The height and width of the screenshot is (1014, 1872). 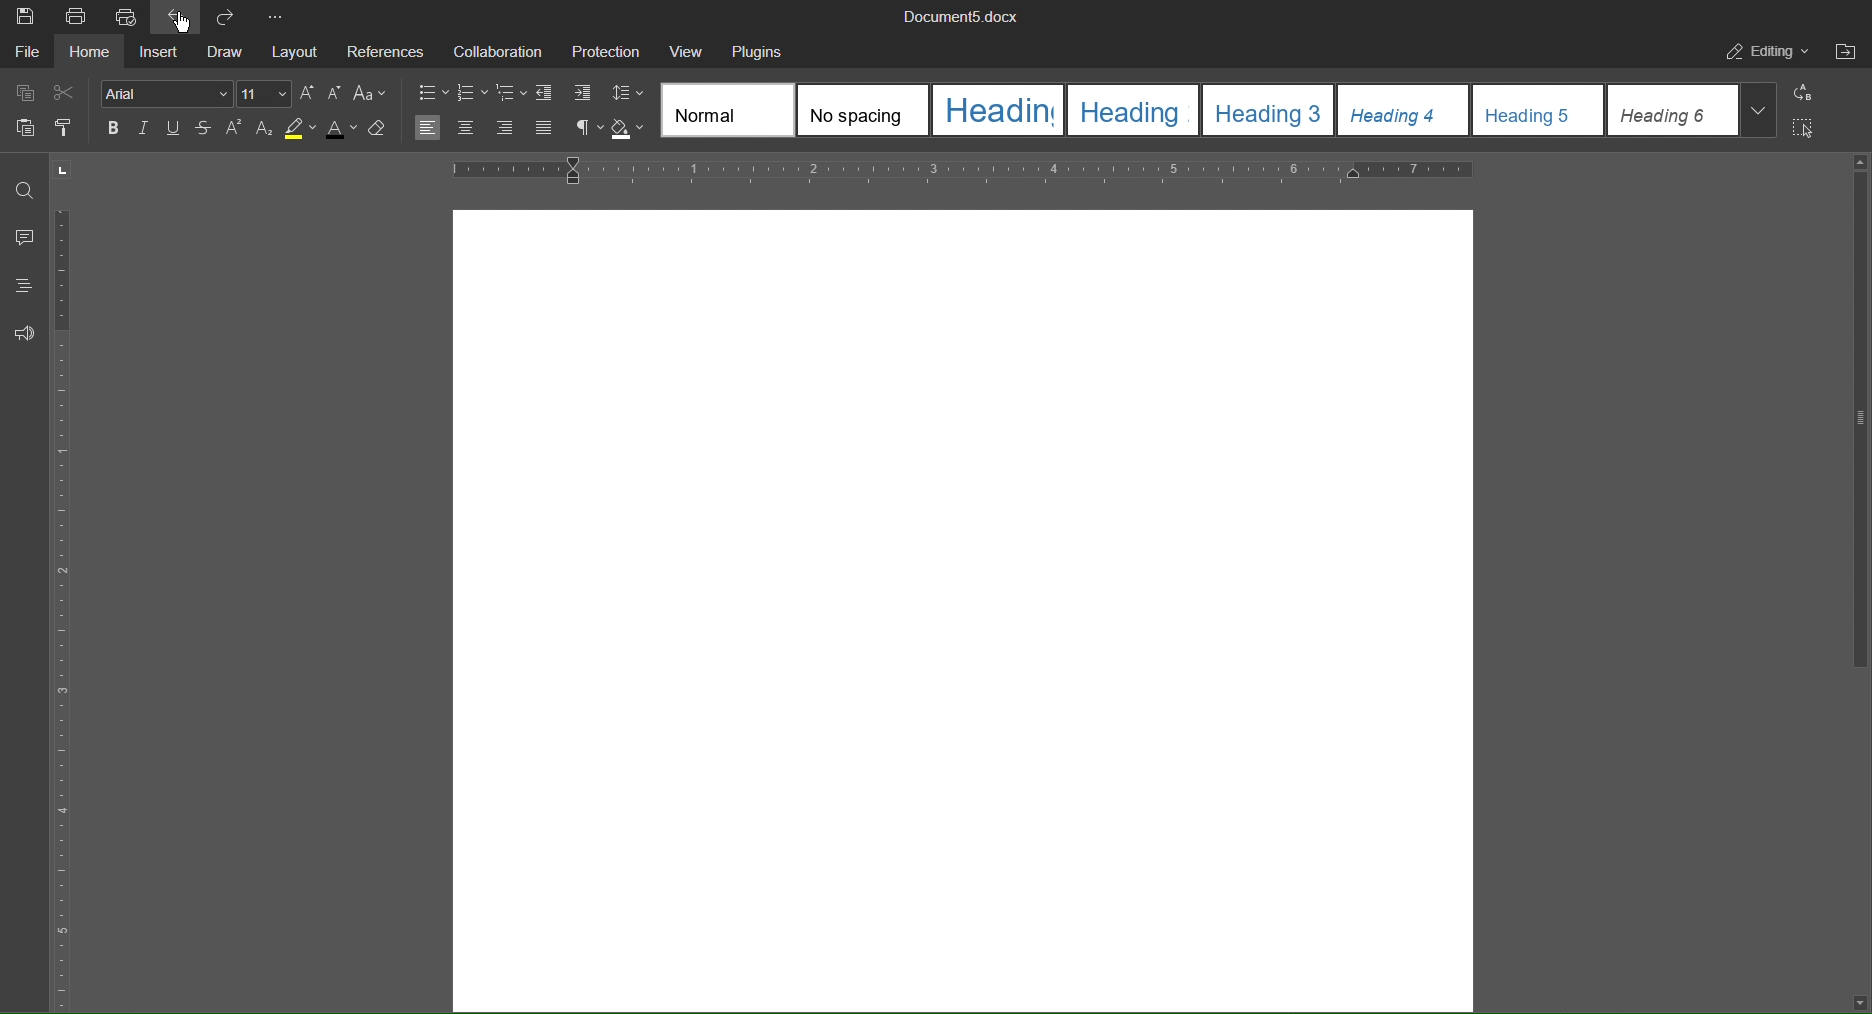 What do you see at coordinates (1847, 51) in the screenshot?
I see `Open File Location` at bounding box center [1847, 51].